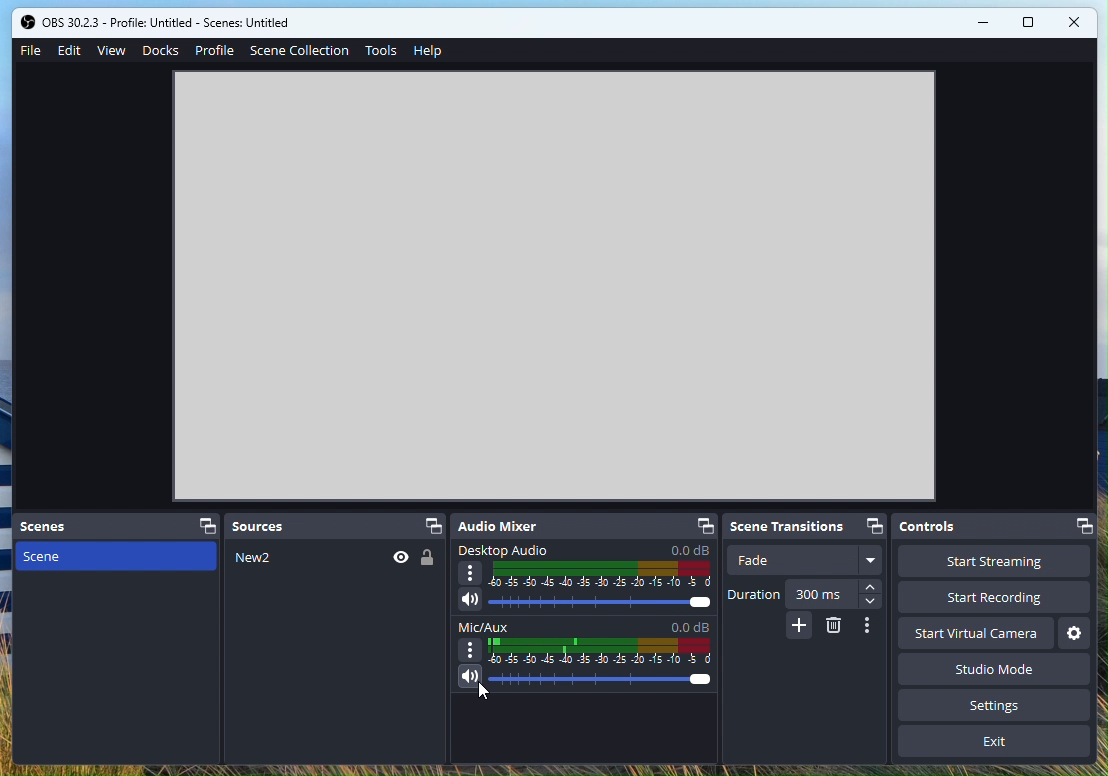  Describe the element at coordinates (427, 54) in the screenshot. I see `Help` at that location.